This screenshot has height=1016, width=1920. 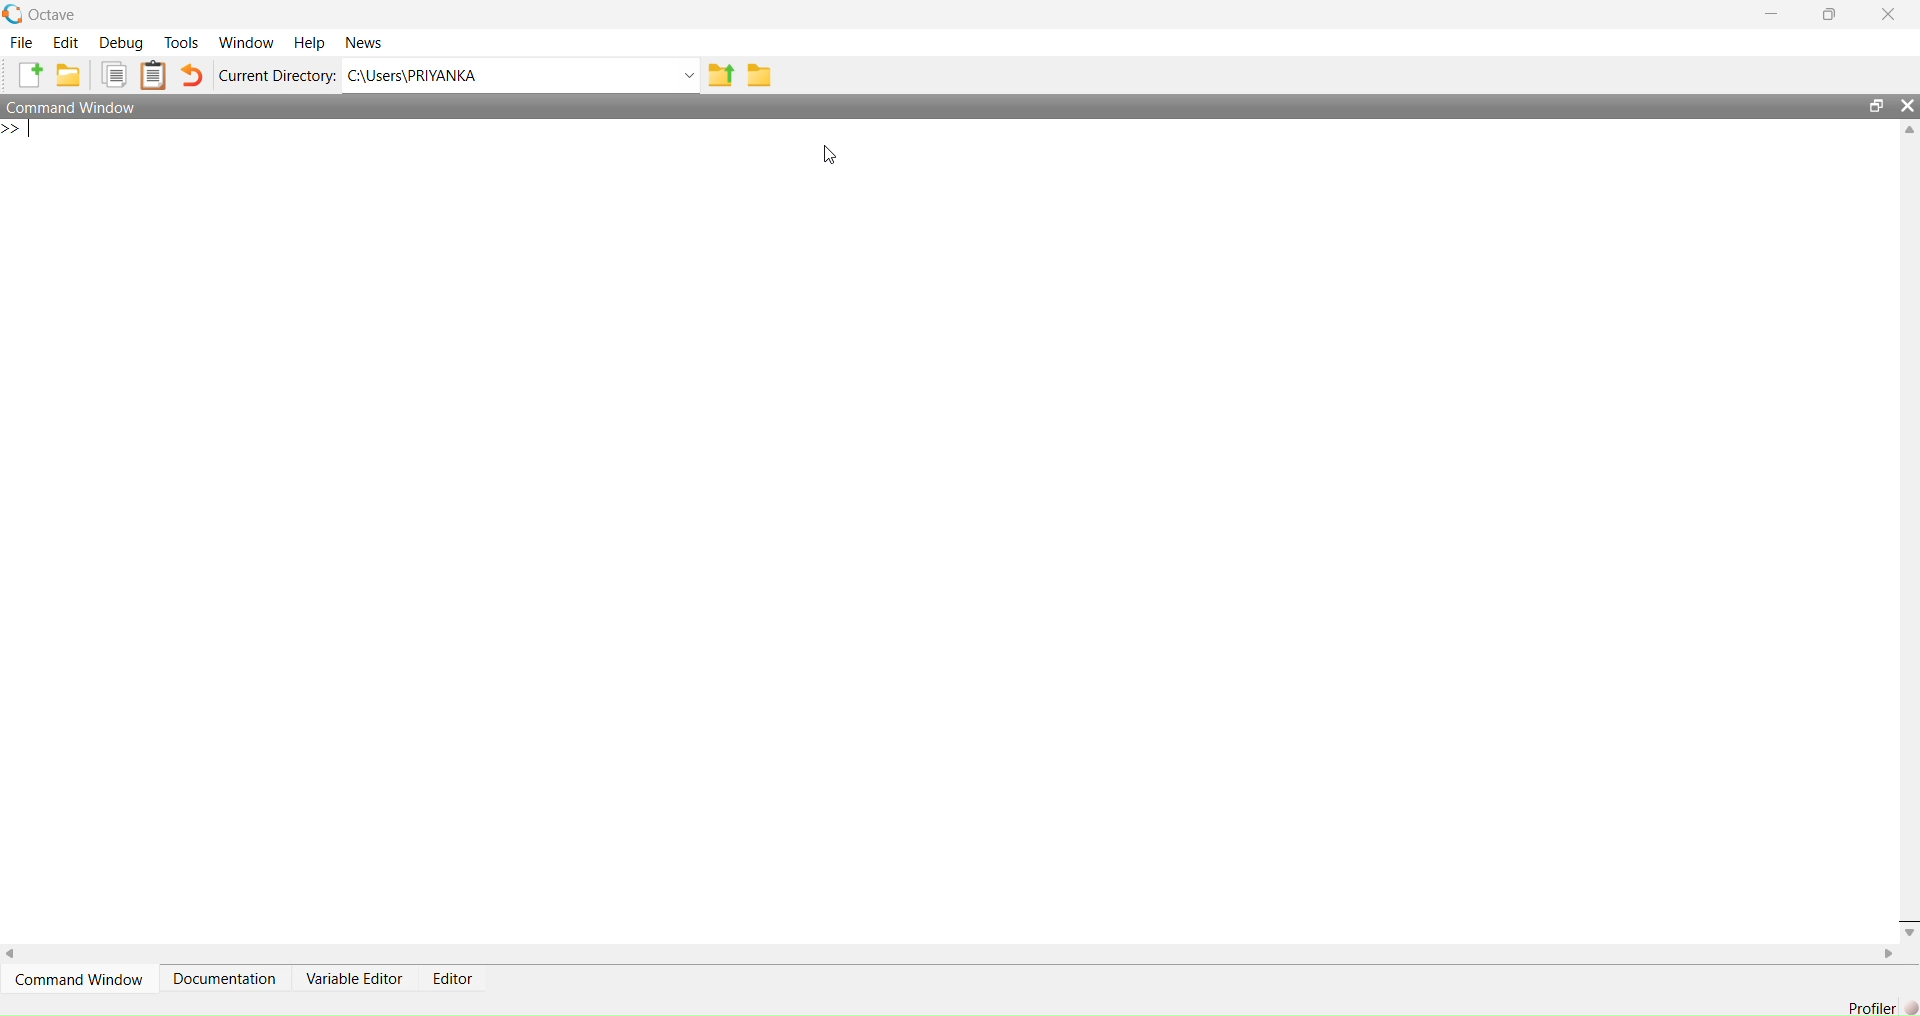 What do you see at coordinates (278, 75) in the screenshot?
I see `Current Directory` at bounding box center [278, 75].